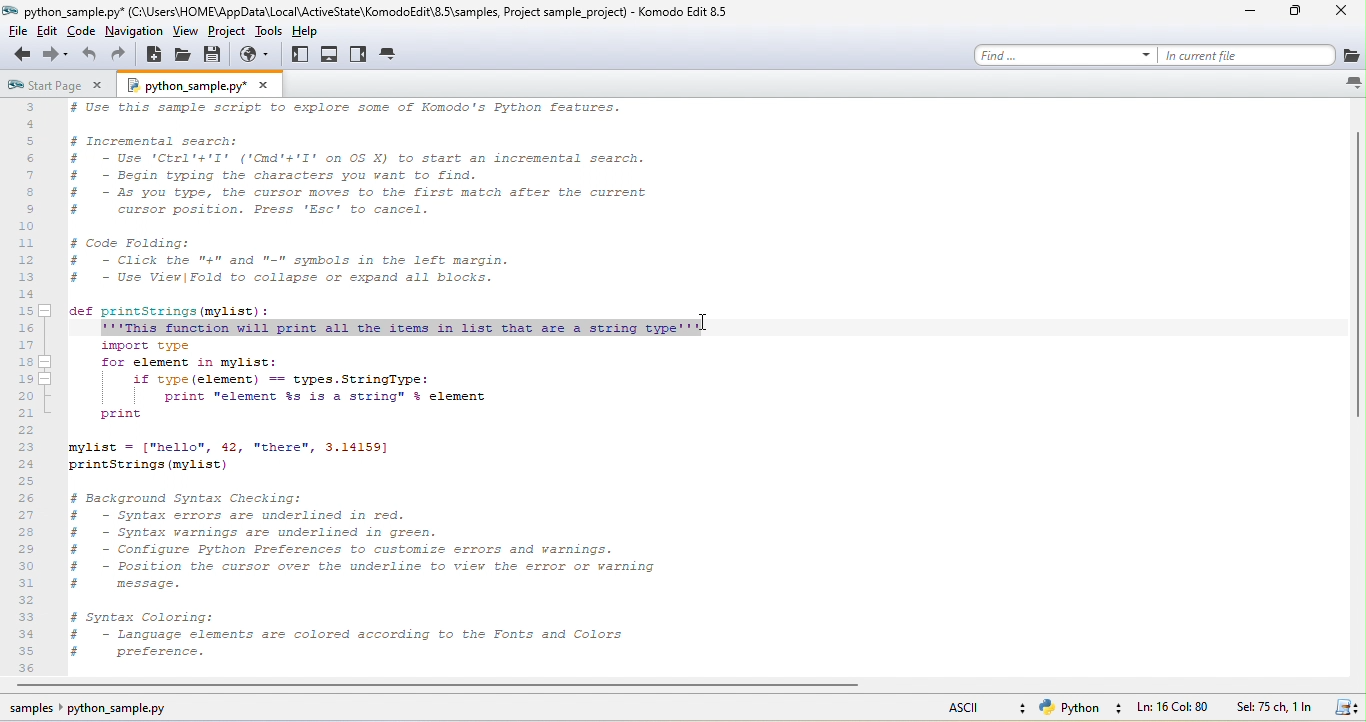 Image resolution: width=1366 pixels, height=722 pixels. Describe the element at coordinates (367, 503) in the screenshot. I see `code text` at that location.